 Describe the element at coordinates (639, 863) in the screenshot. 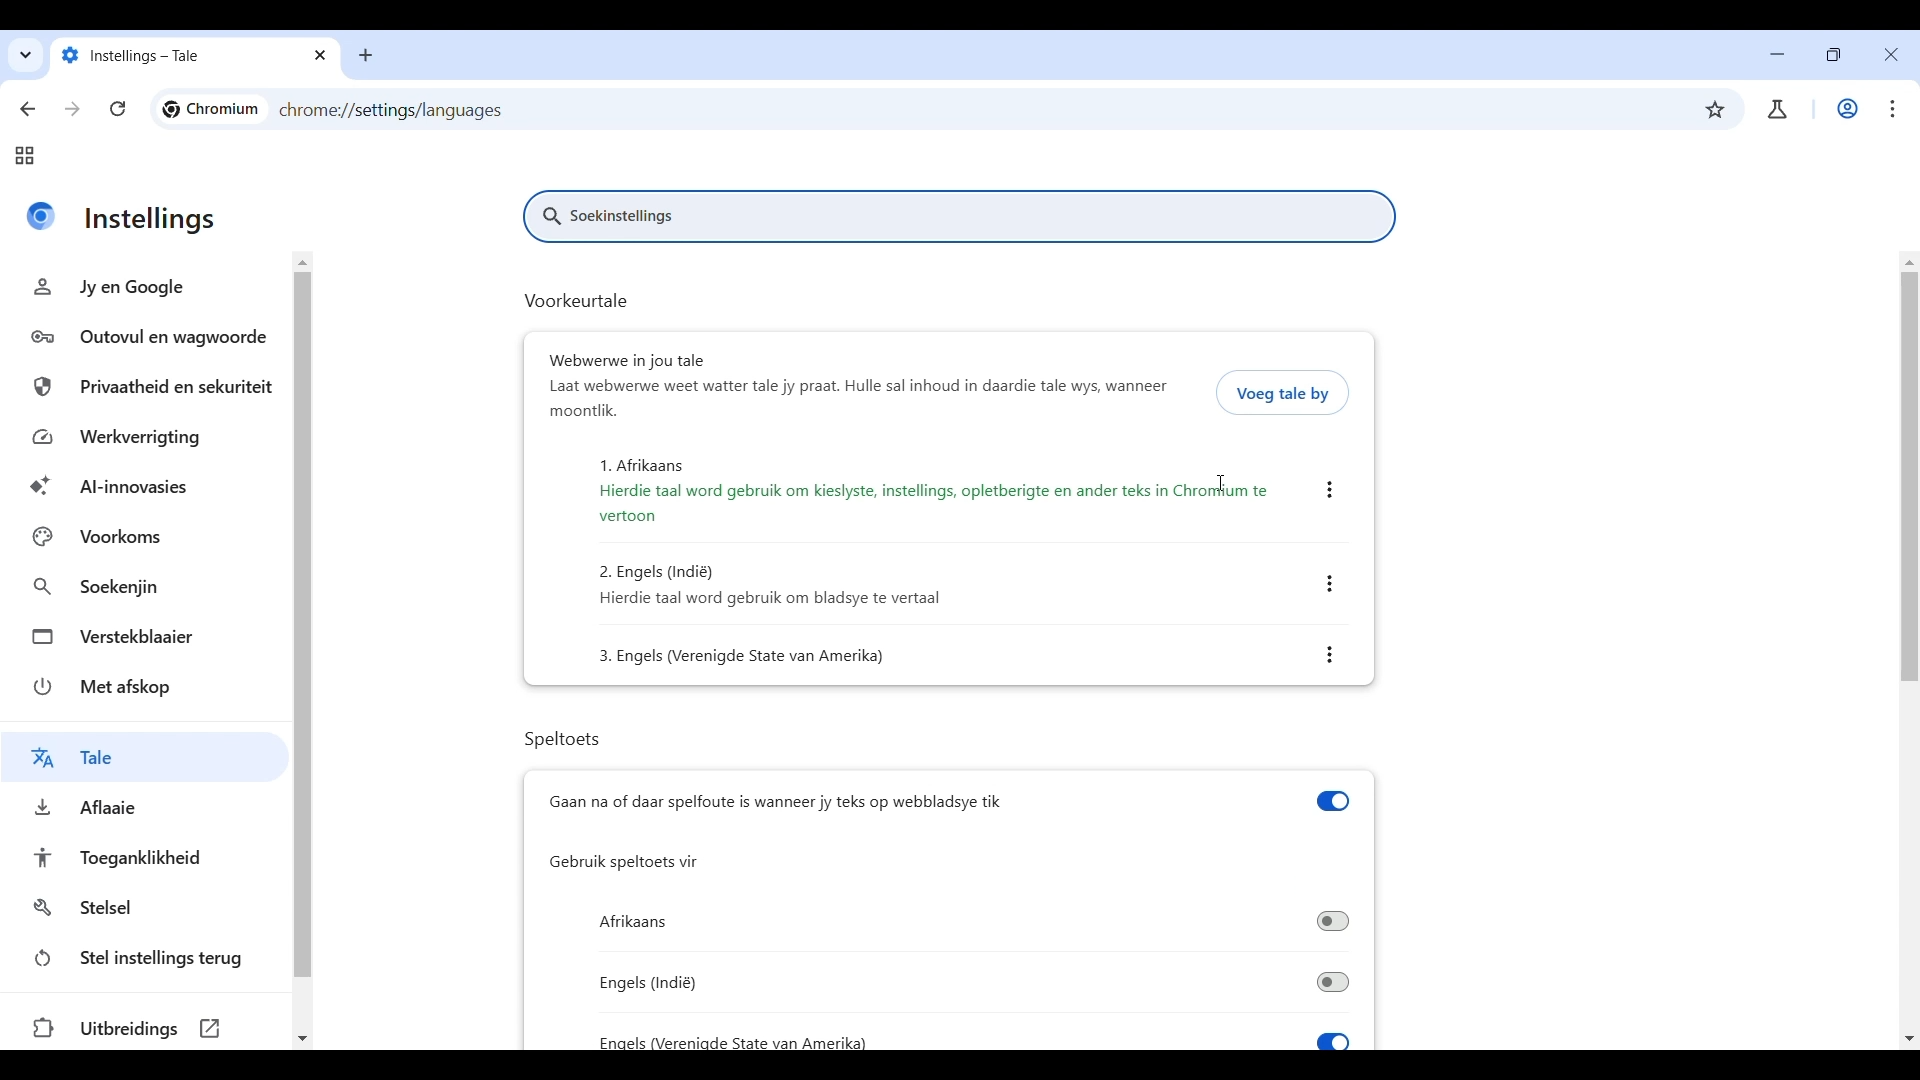

I see `Gebruik speltoets vir` at that location.